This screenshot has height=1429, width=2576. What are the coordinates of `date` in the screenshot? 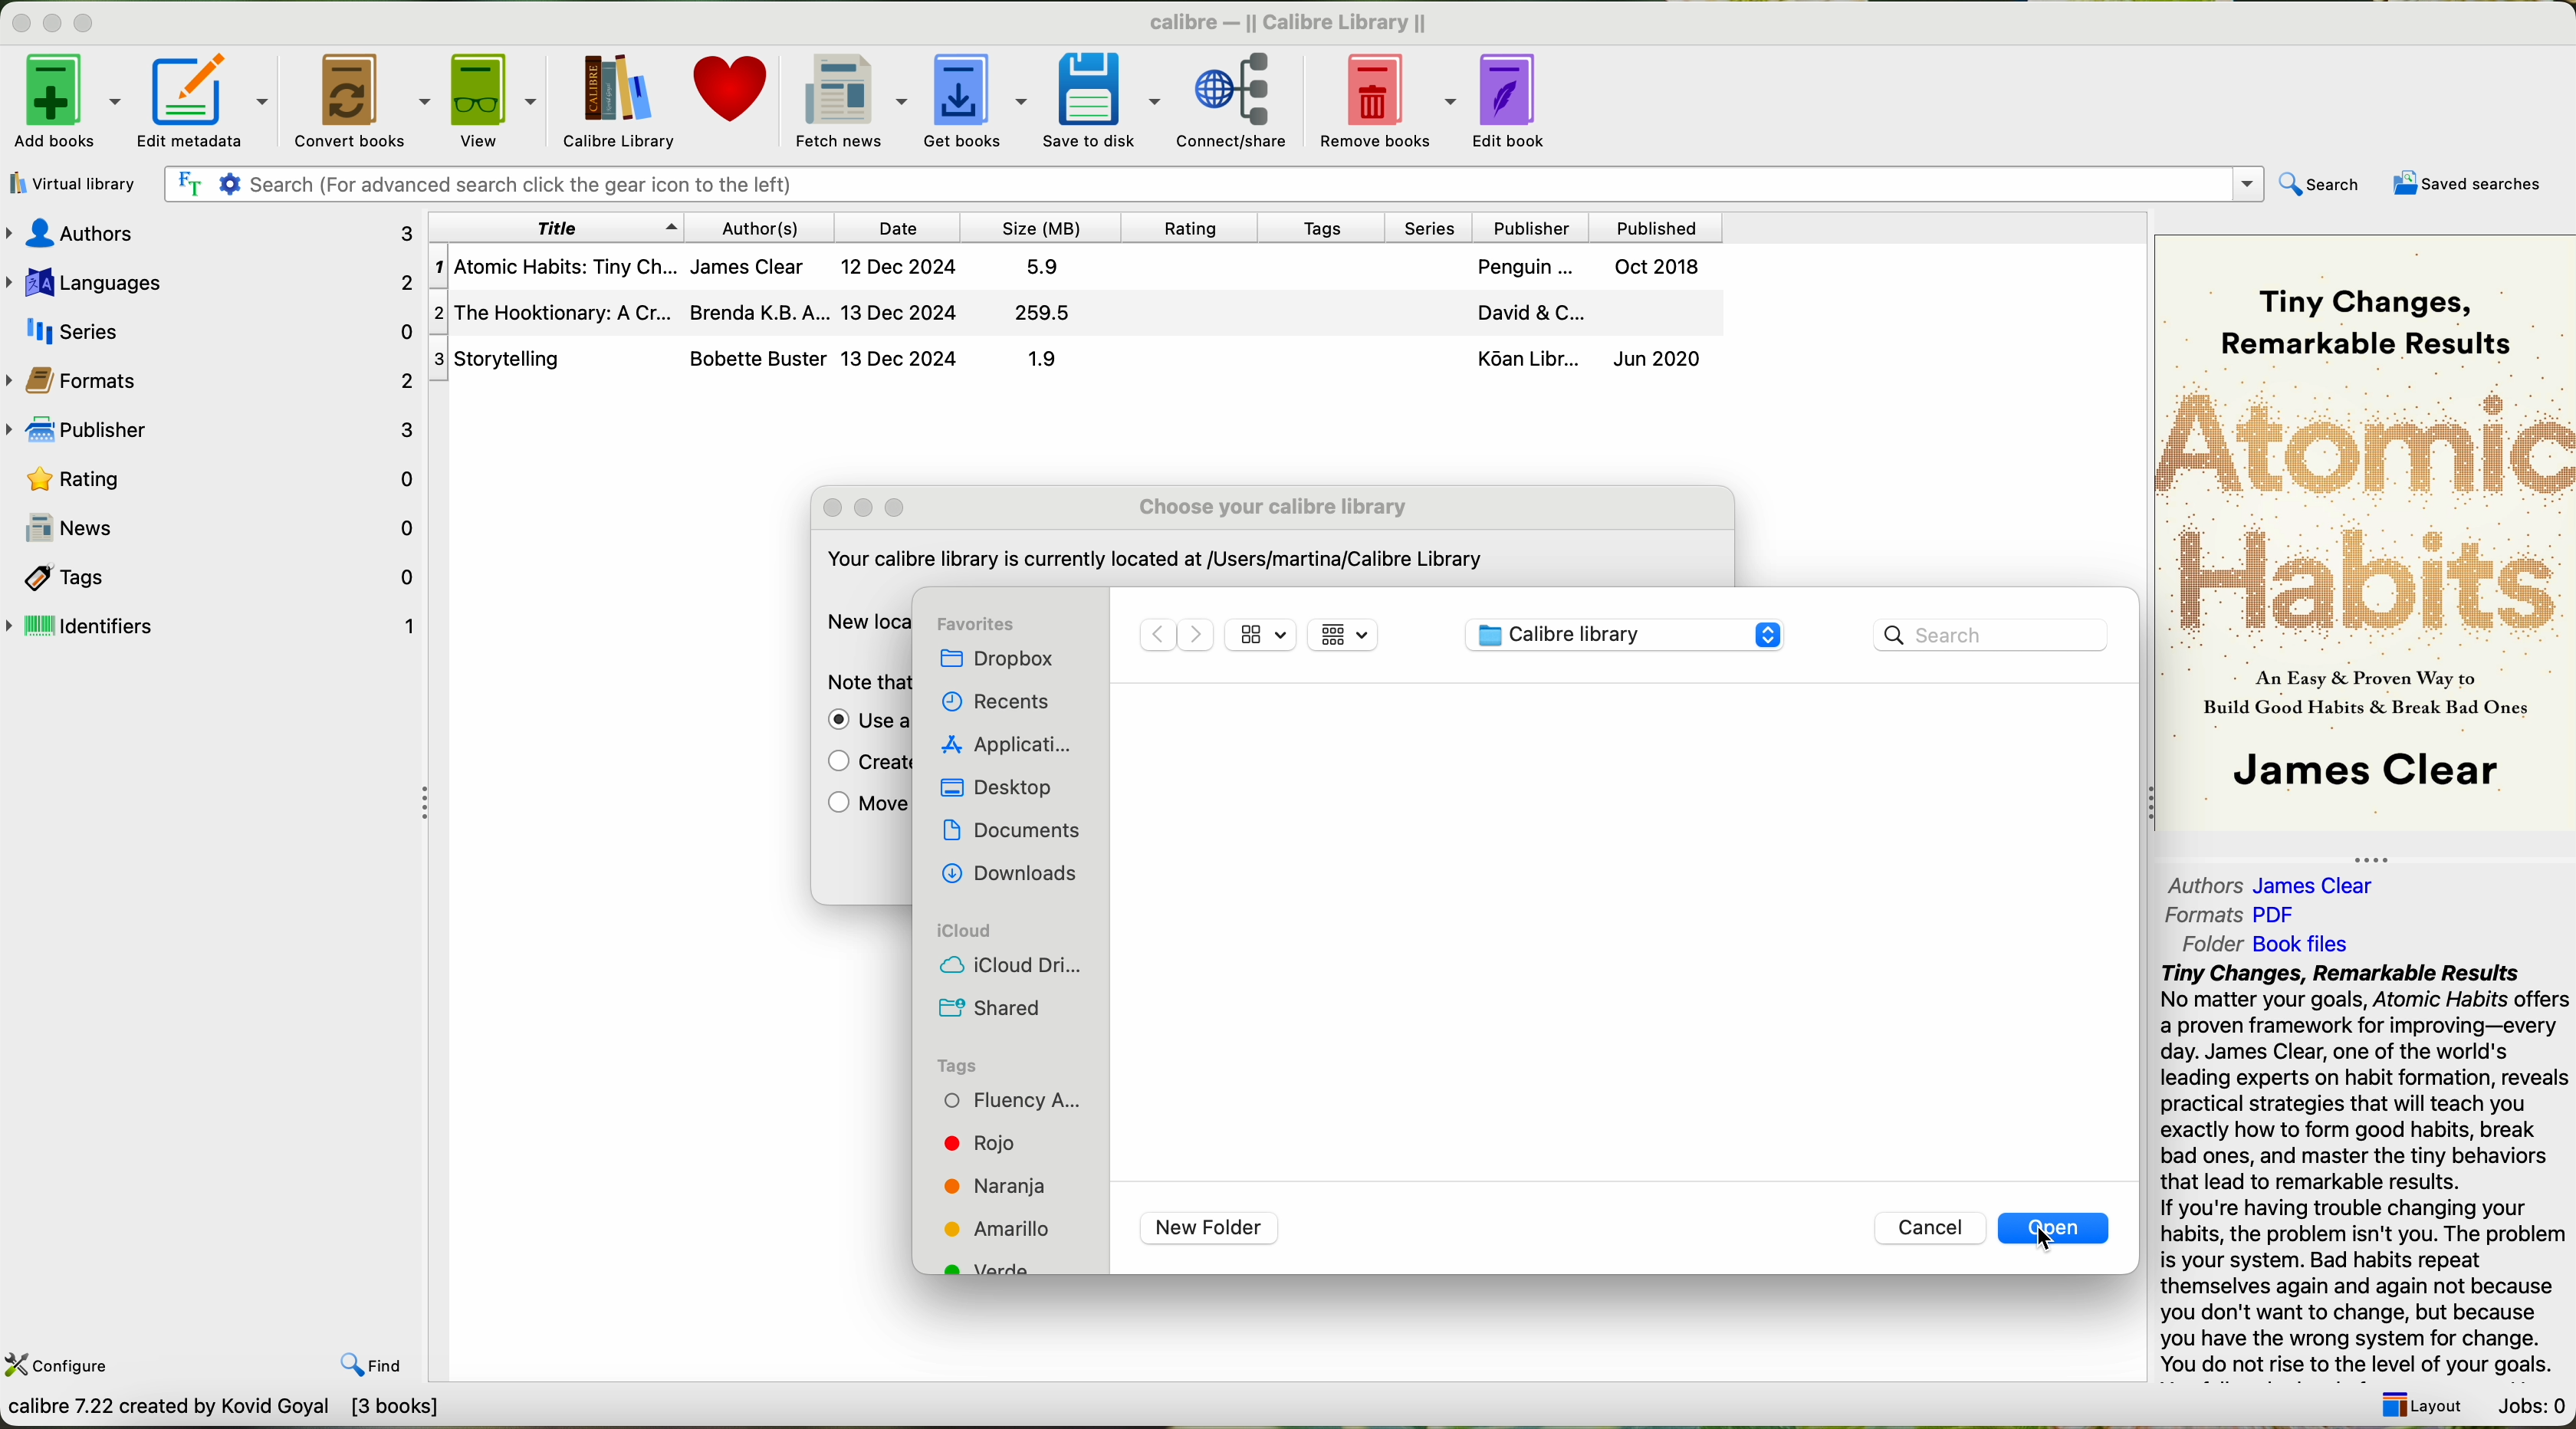 It's located at (903, 227).